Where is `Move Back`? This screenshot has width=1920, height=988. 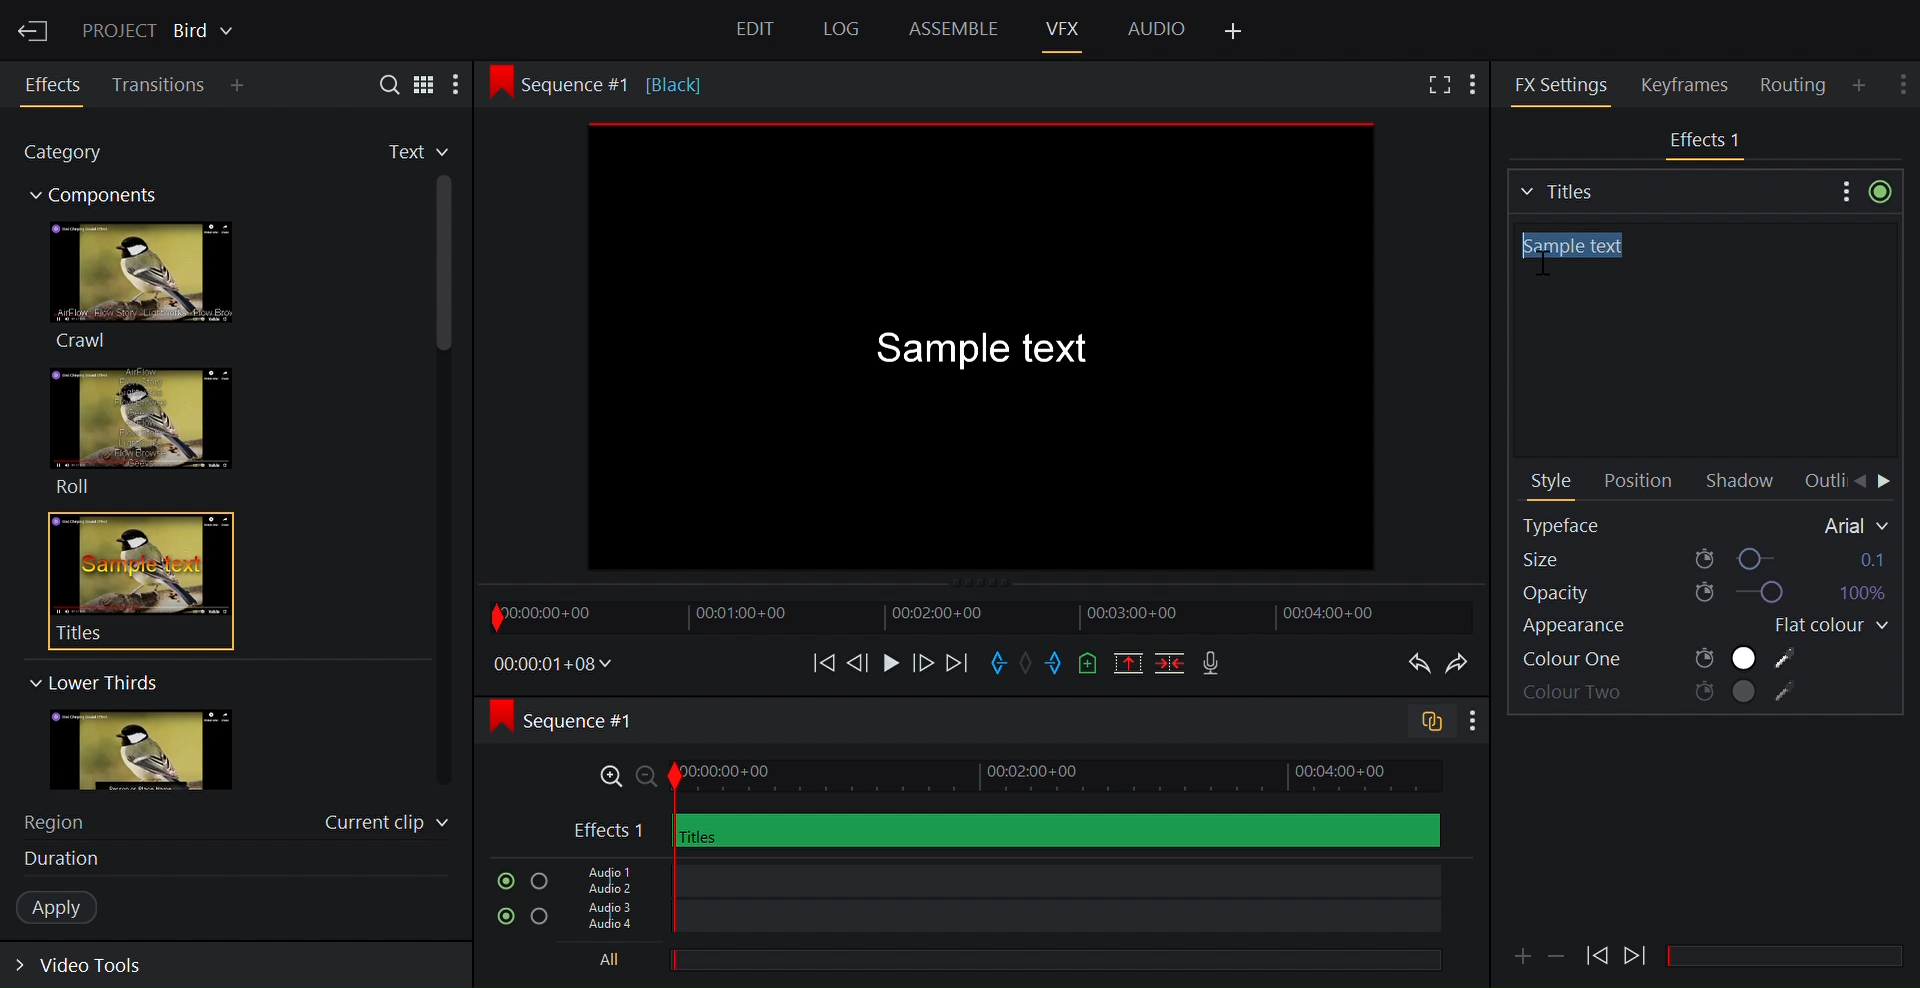
Move Back is located at coordinates (1859, 482).